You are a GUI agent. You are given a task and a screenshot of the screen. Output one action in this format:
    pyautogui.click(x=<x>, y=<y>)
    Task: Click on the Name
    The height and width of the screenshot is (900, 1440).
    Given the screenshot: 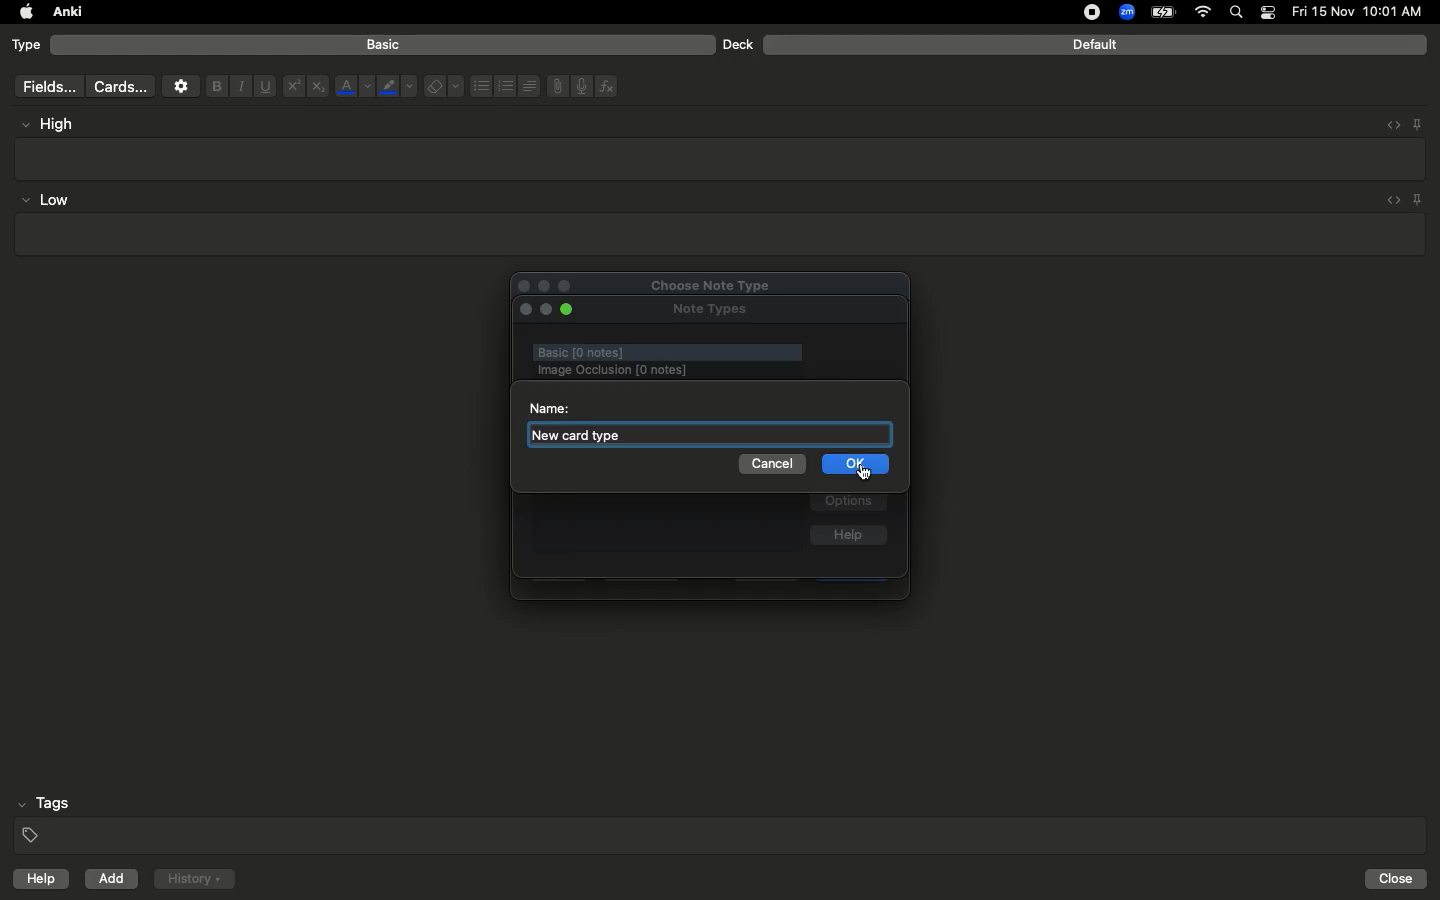 What is the action you would take?
    pyautogui.click(x=548, y=407)
    